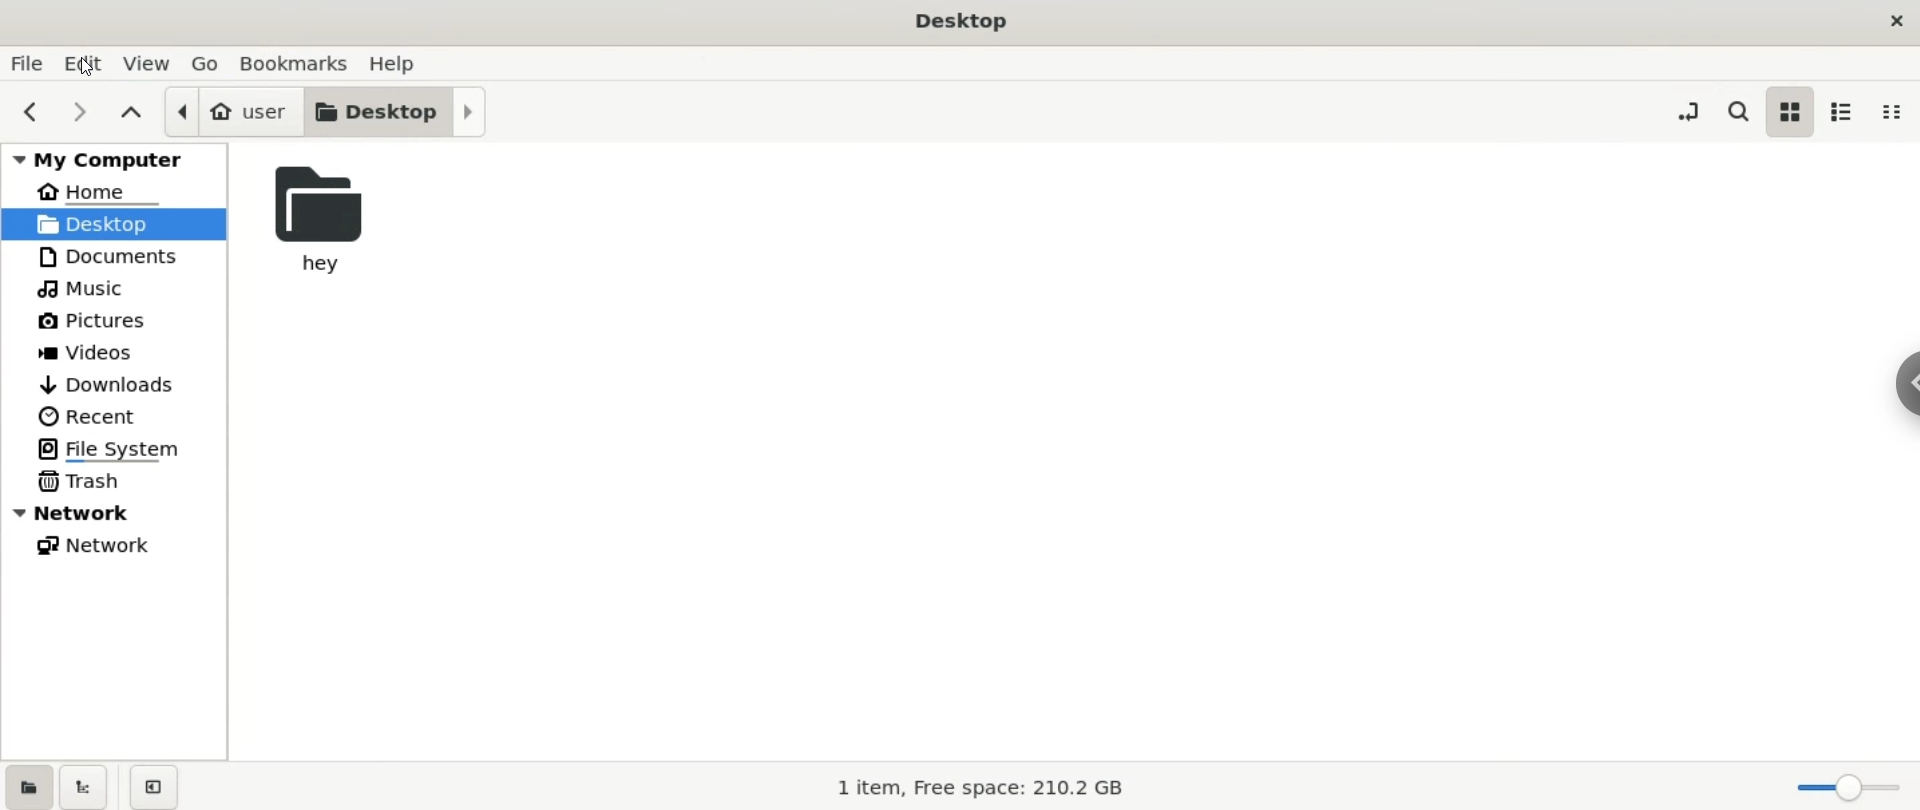  I want to click on toggle location entry, so click(1689, 112).